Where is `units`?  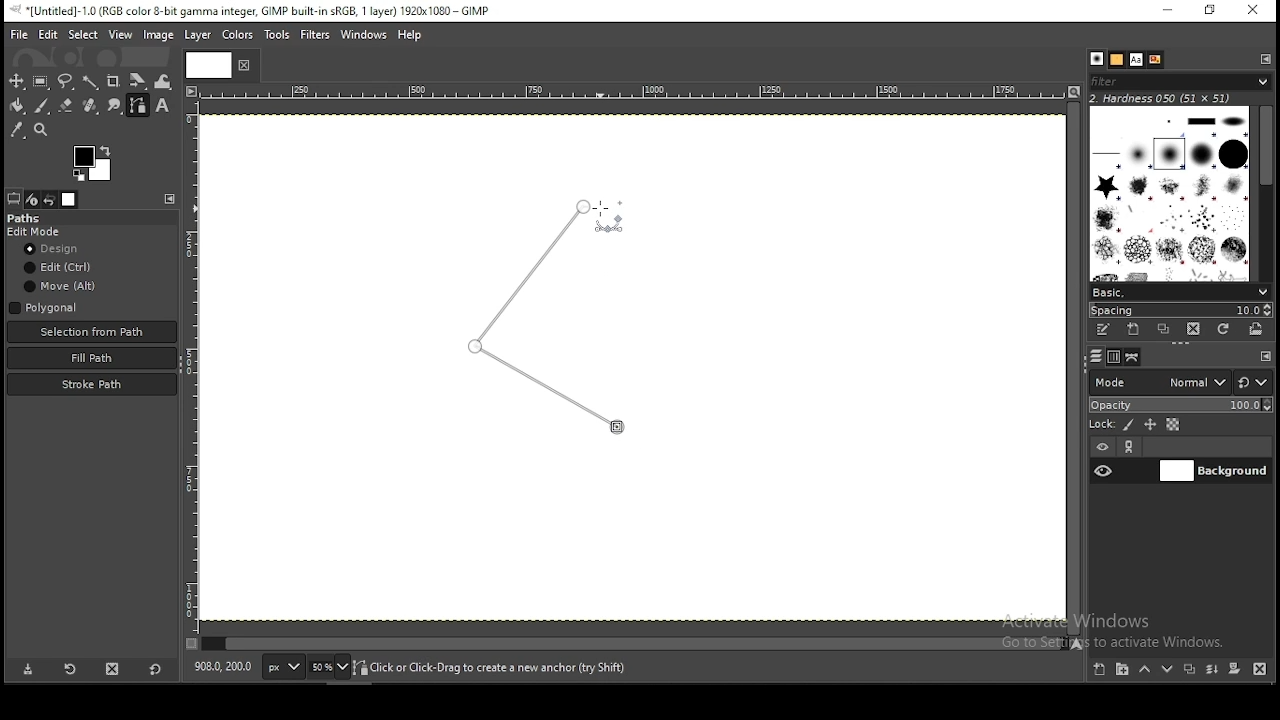 units is located at coordinates (282, 666).